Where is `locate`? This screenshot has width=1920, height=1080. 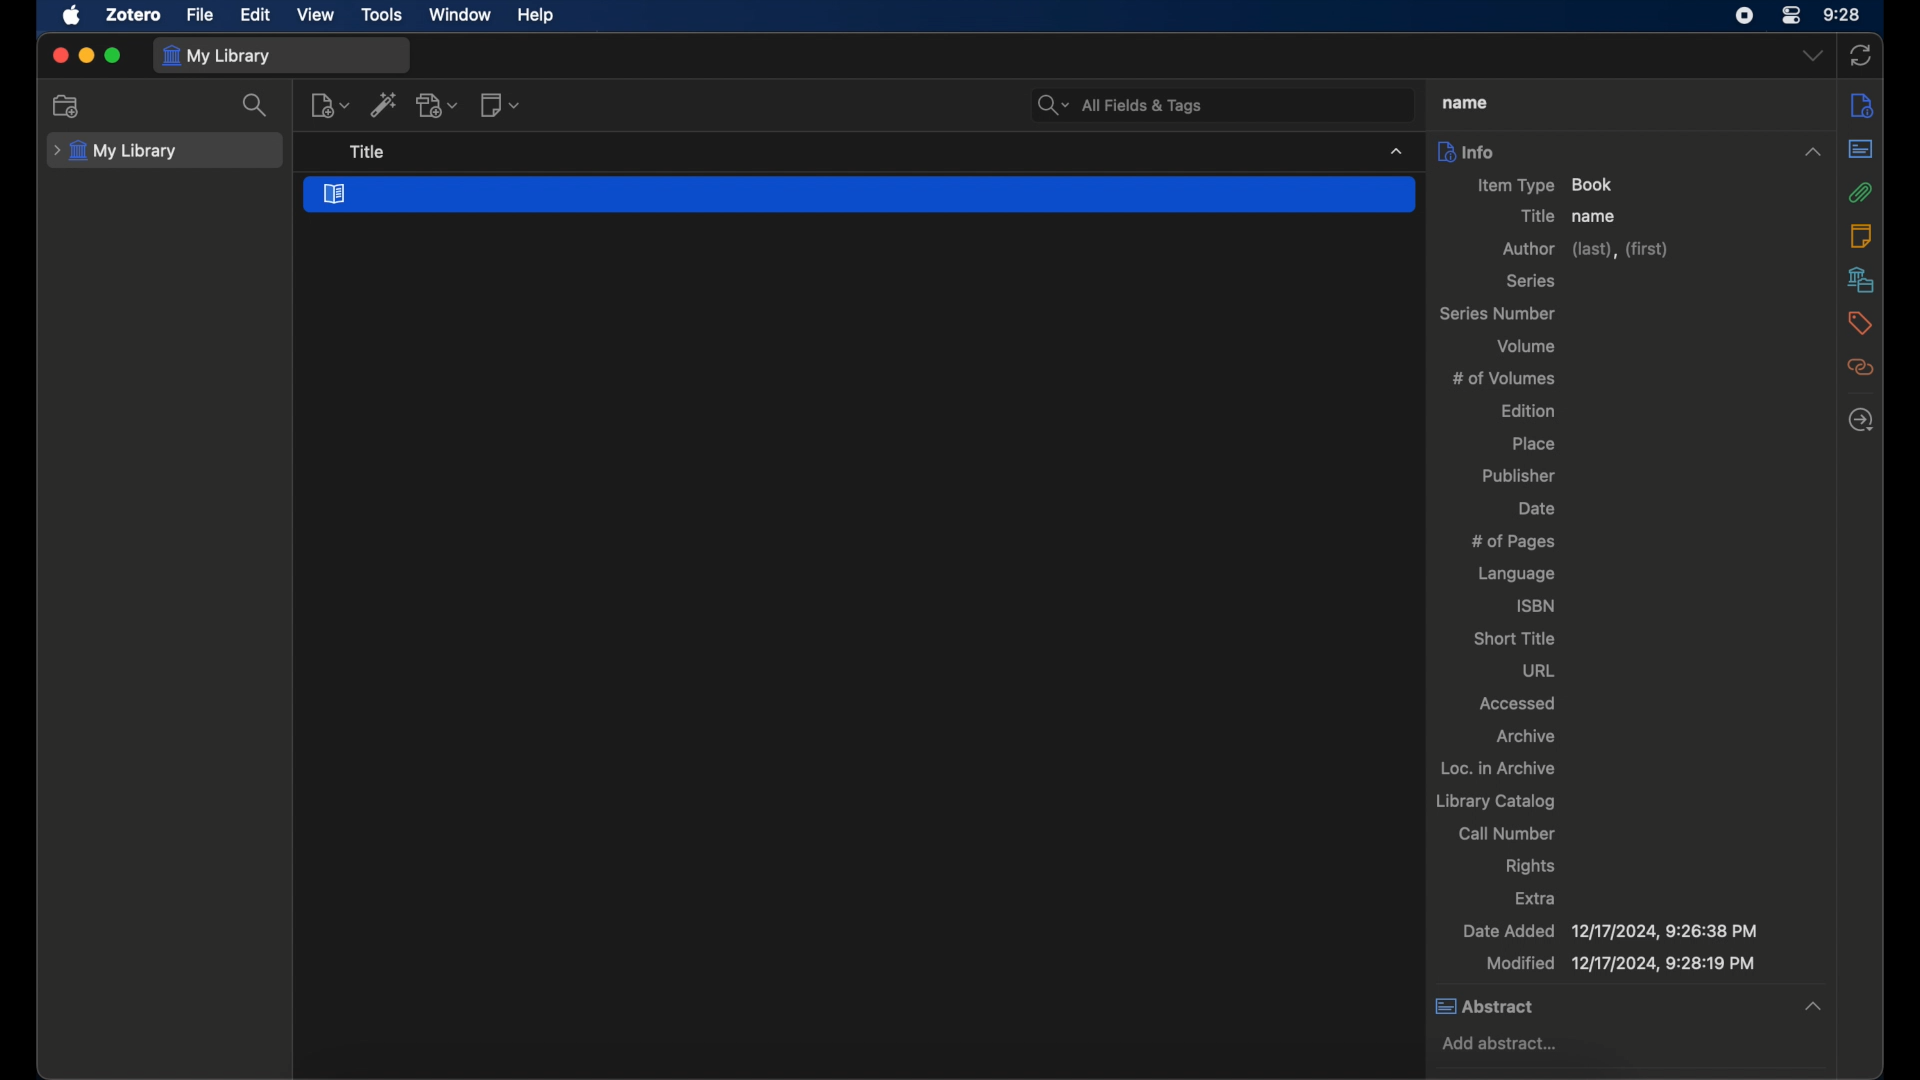
locate is located at coordinates (1861, 419).